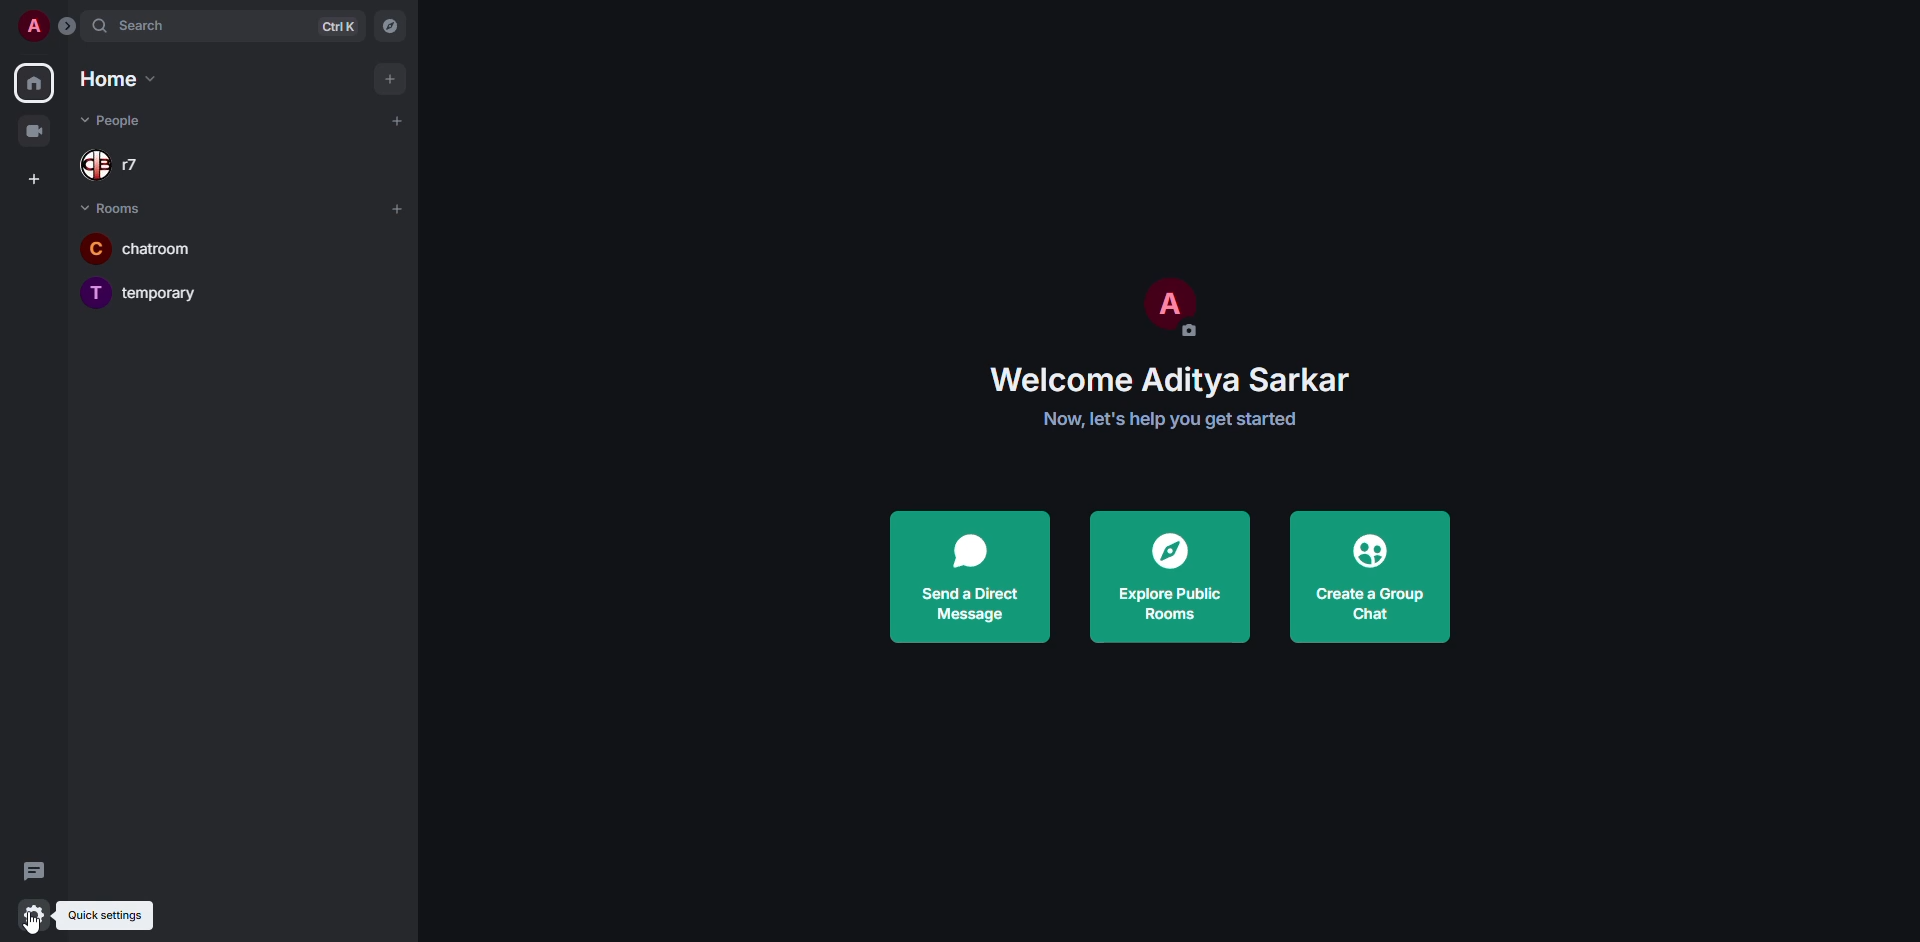 The width and height of the screenshot is (1920, 942). What do you see at coordinates (106, 914) in the screenshot?
I see `quick settings` at bounding box center [106, 914].